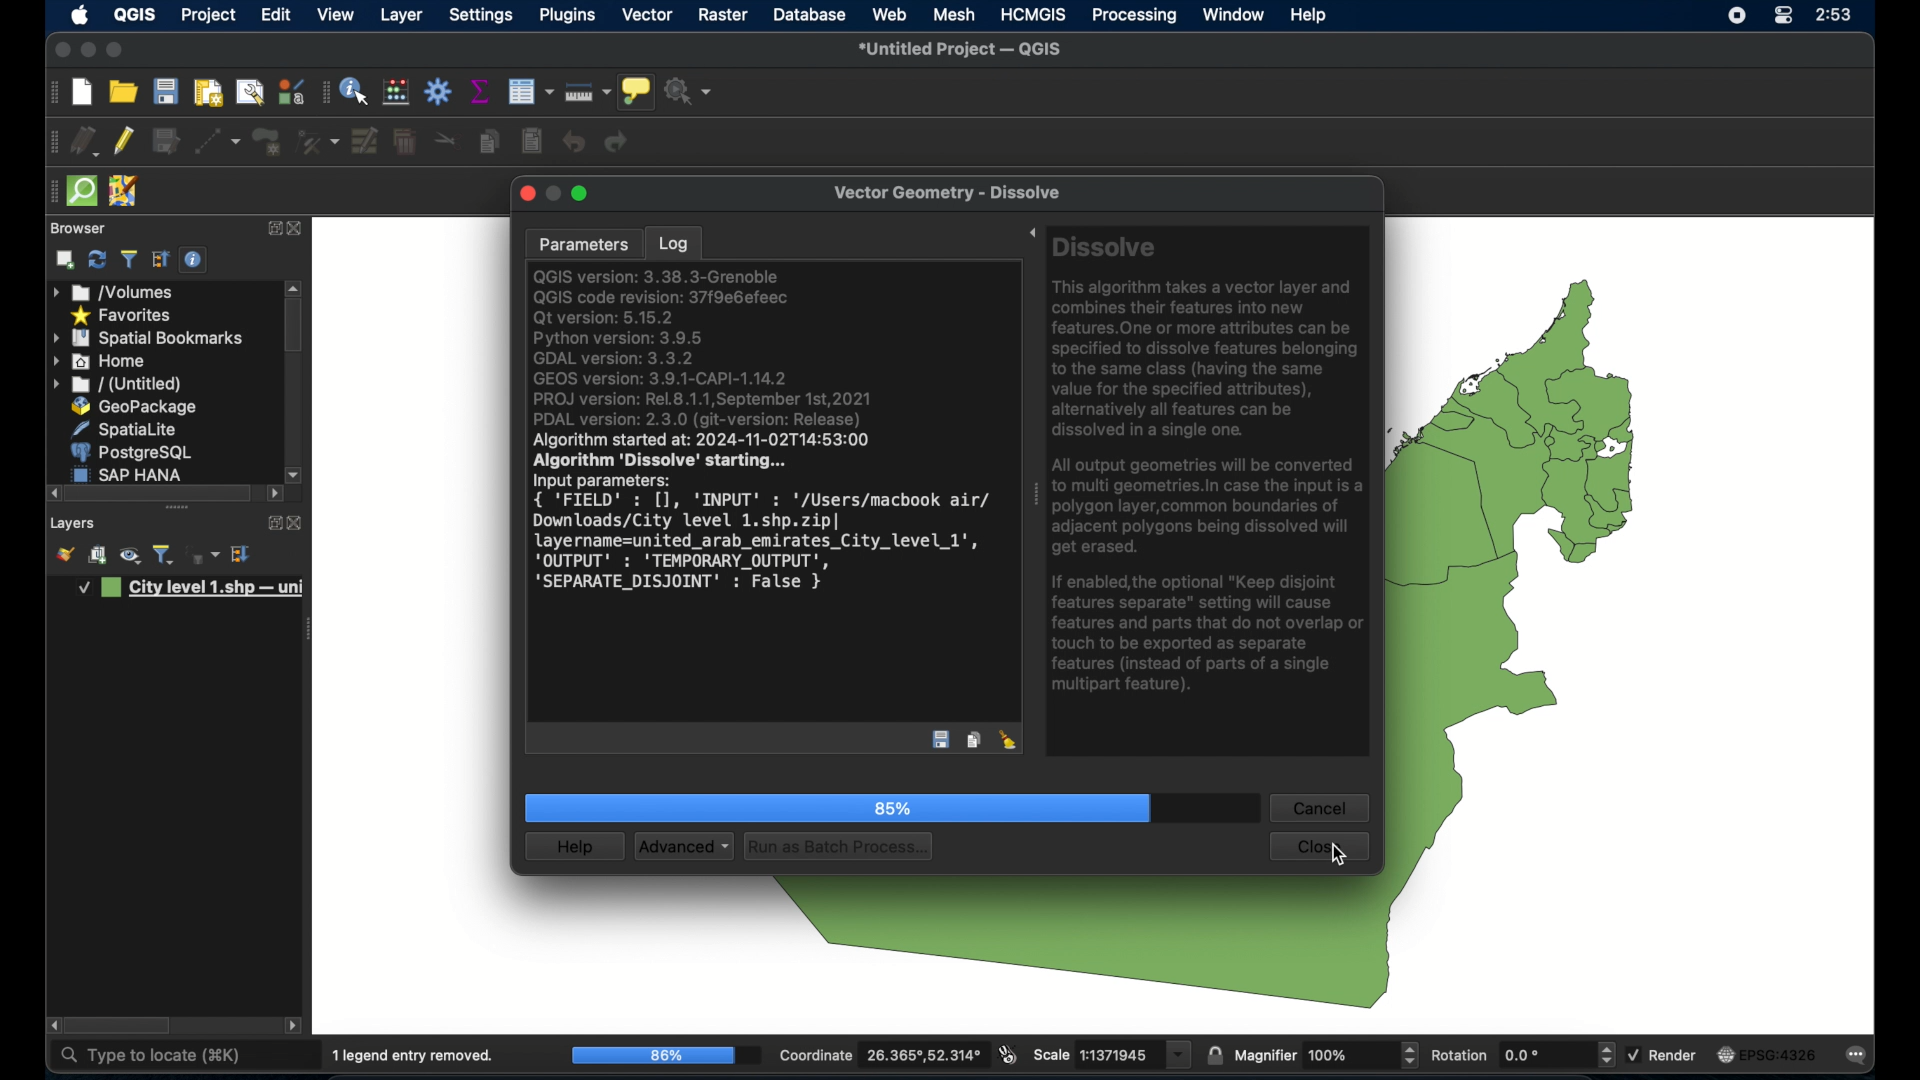  I want to click on lock scale, so click(1215, 1053).